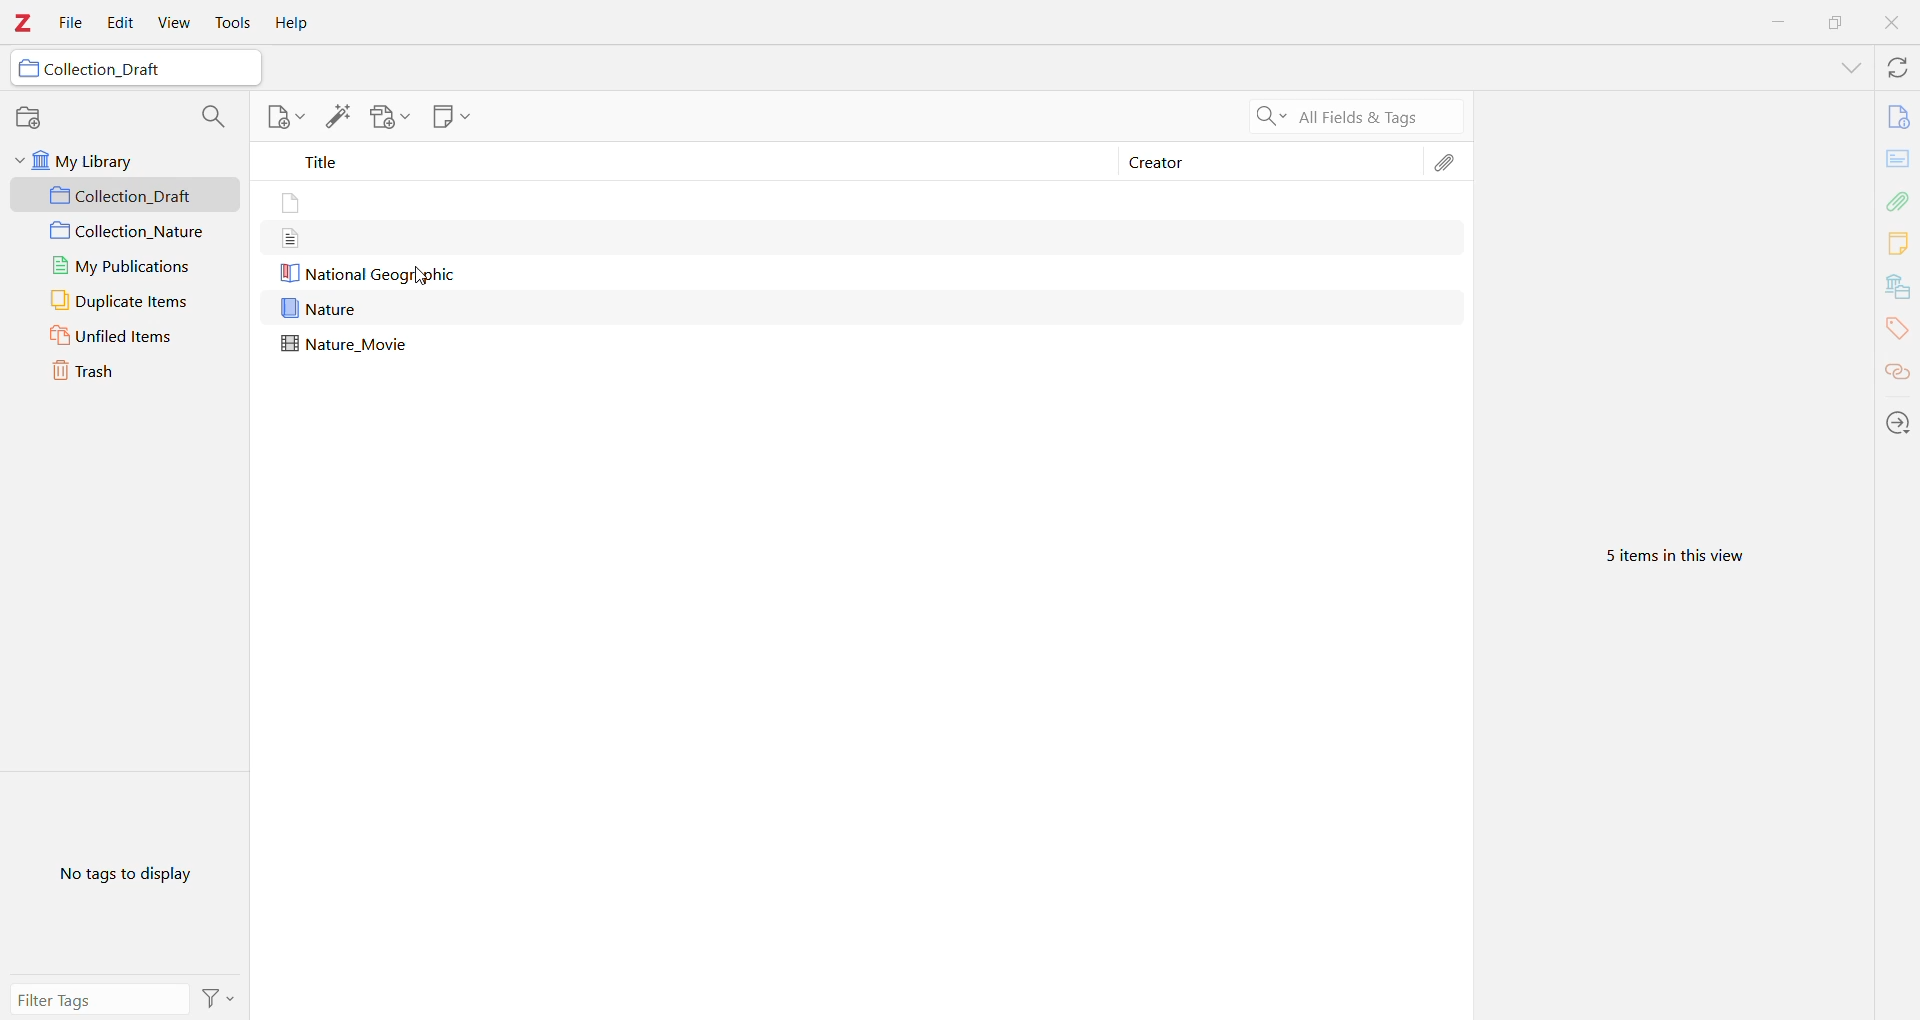 This screenshot has height=1020, width=1920. Describe the element at coordinates (125, 301) in the screenshot. I see `Duplicate Items` at that location.